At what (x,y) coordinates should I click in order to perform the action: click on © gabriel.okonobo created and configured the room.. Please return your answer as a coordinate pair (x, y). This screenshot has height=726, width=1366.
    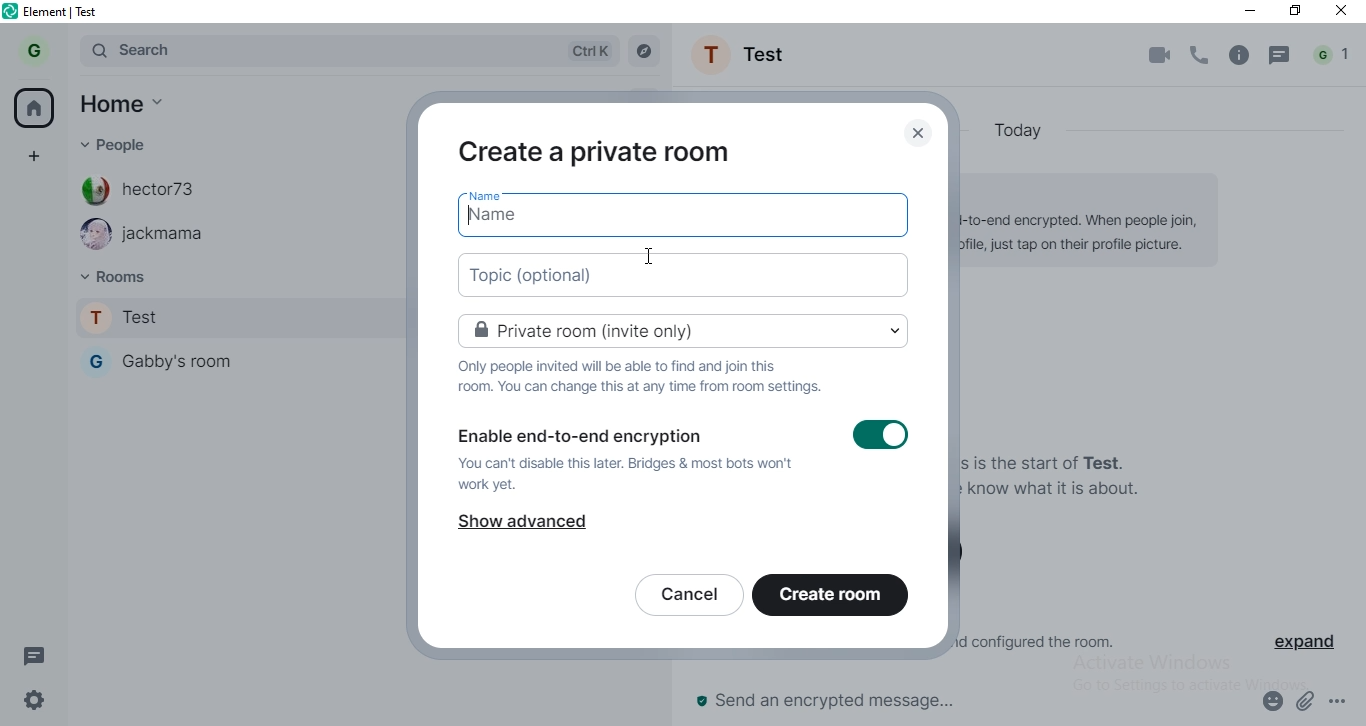
    Looking at the image, I should click on (1039, 641).